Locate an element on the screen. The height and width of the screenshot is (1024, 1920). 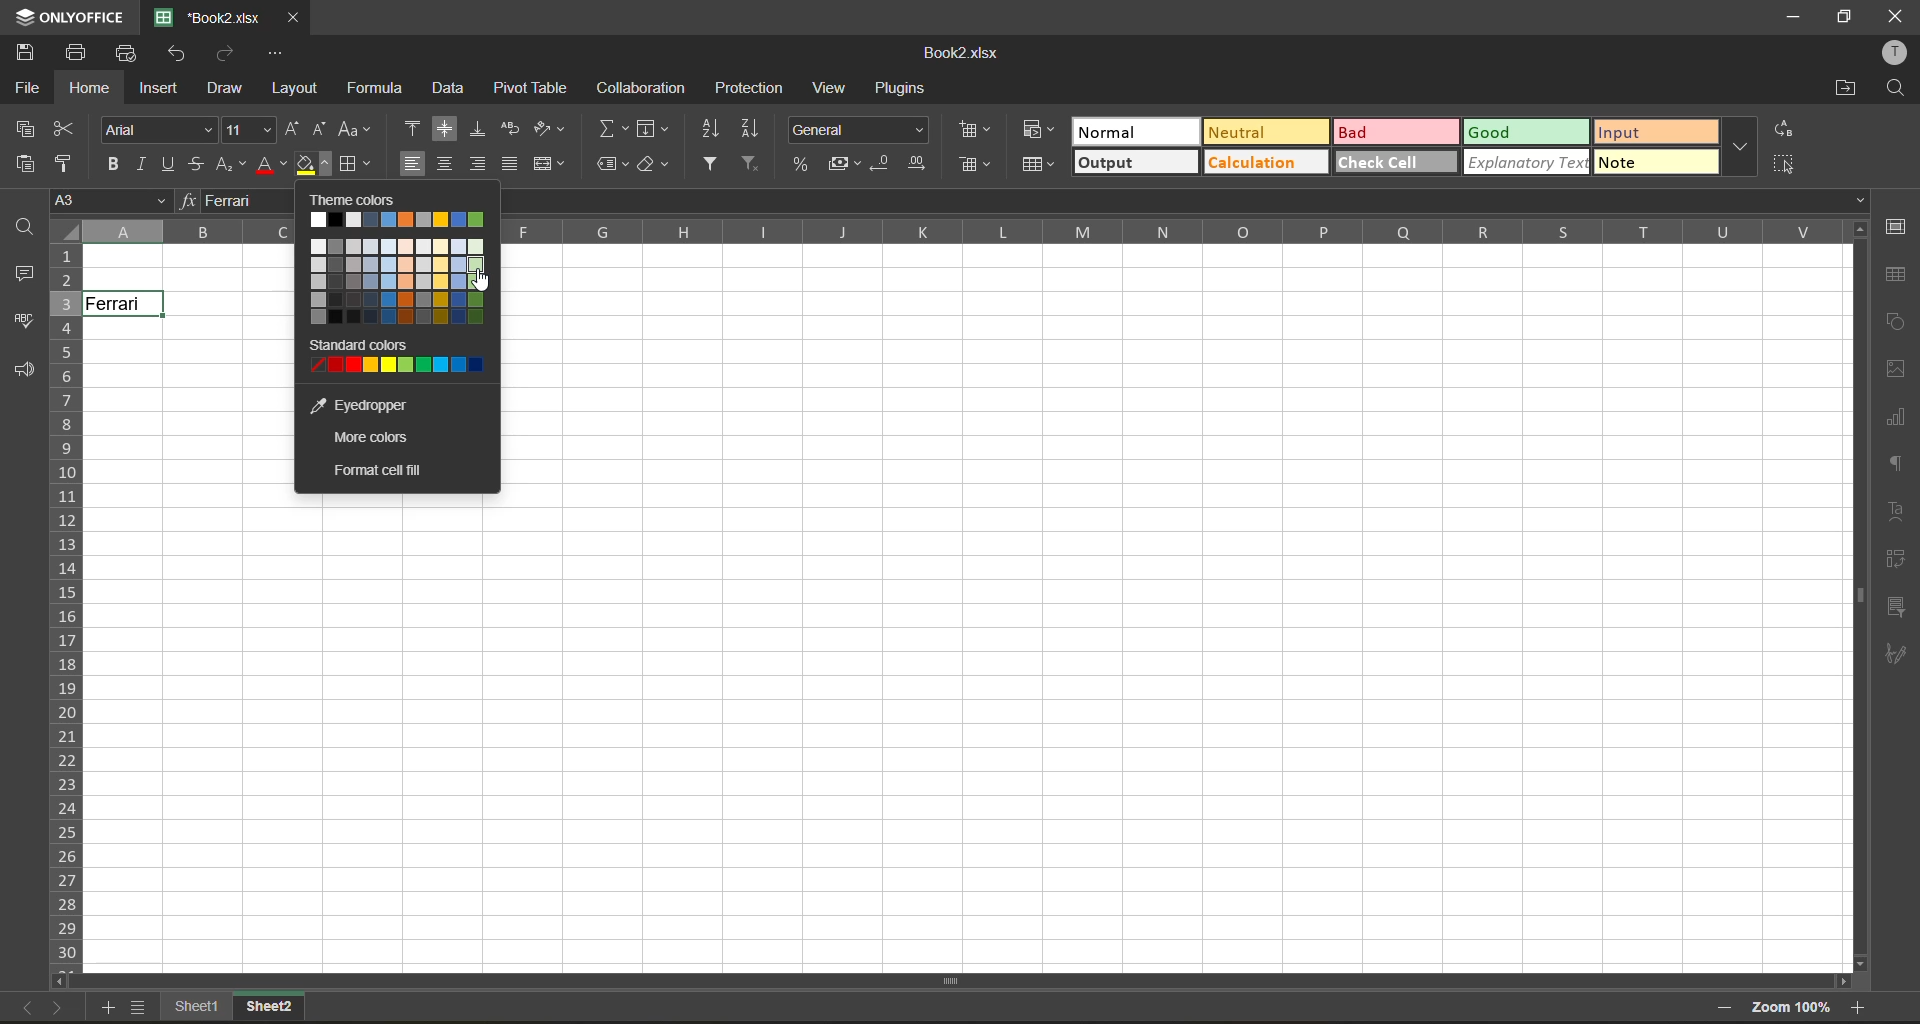
neutral is located at coordinates (1261, 132).